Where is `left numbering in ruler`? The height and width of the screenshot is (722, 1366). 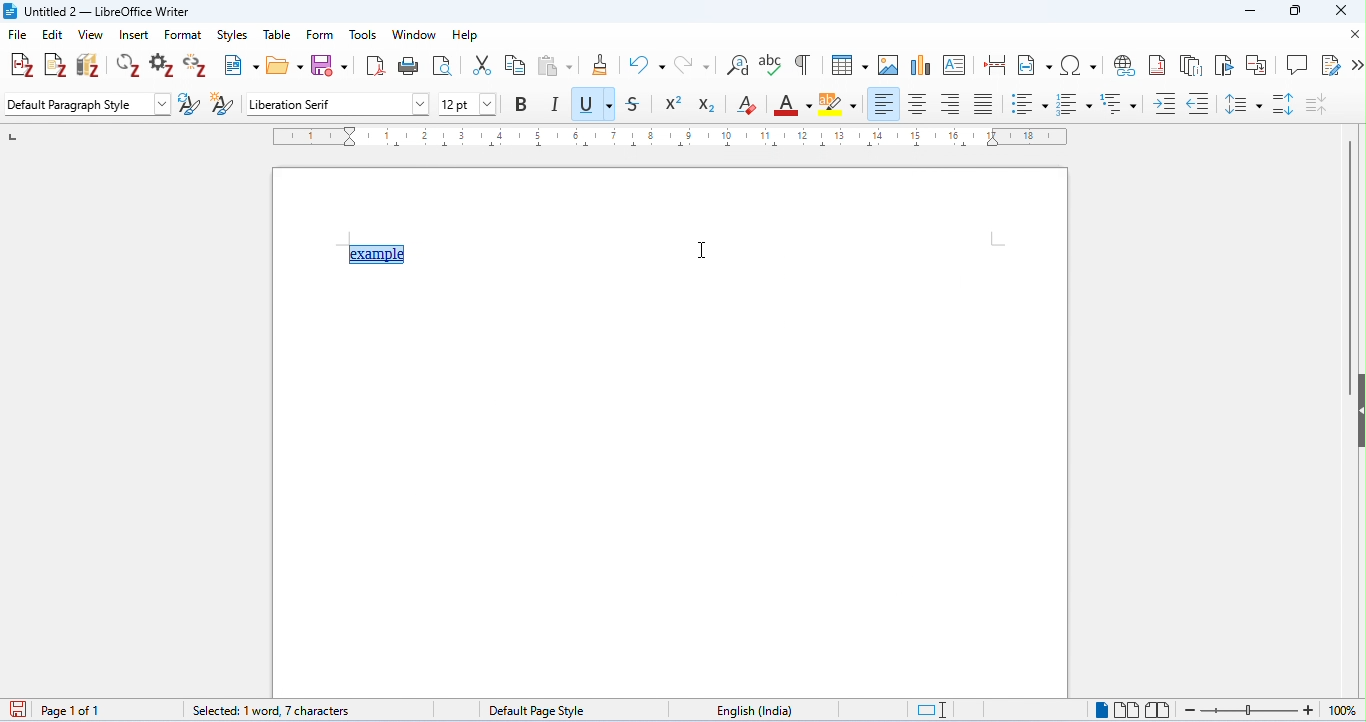
left numbering in ruler is located at coordinates (12, 135).